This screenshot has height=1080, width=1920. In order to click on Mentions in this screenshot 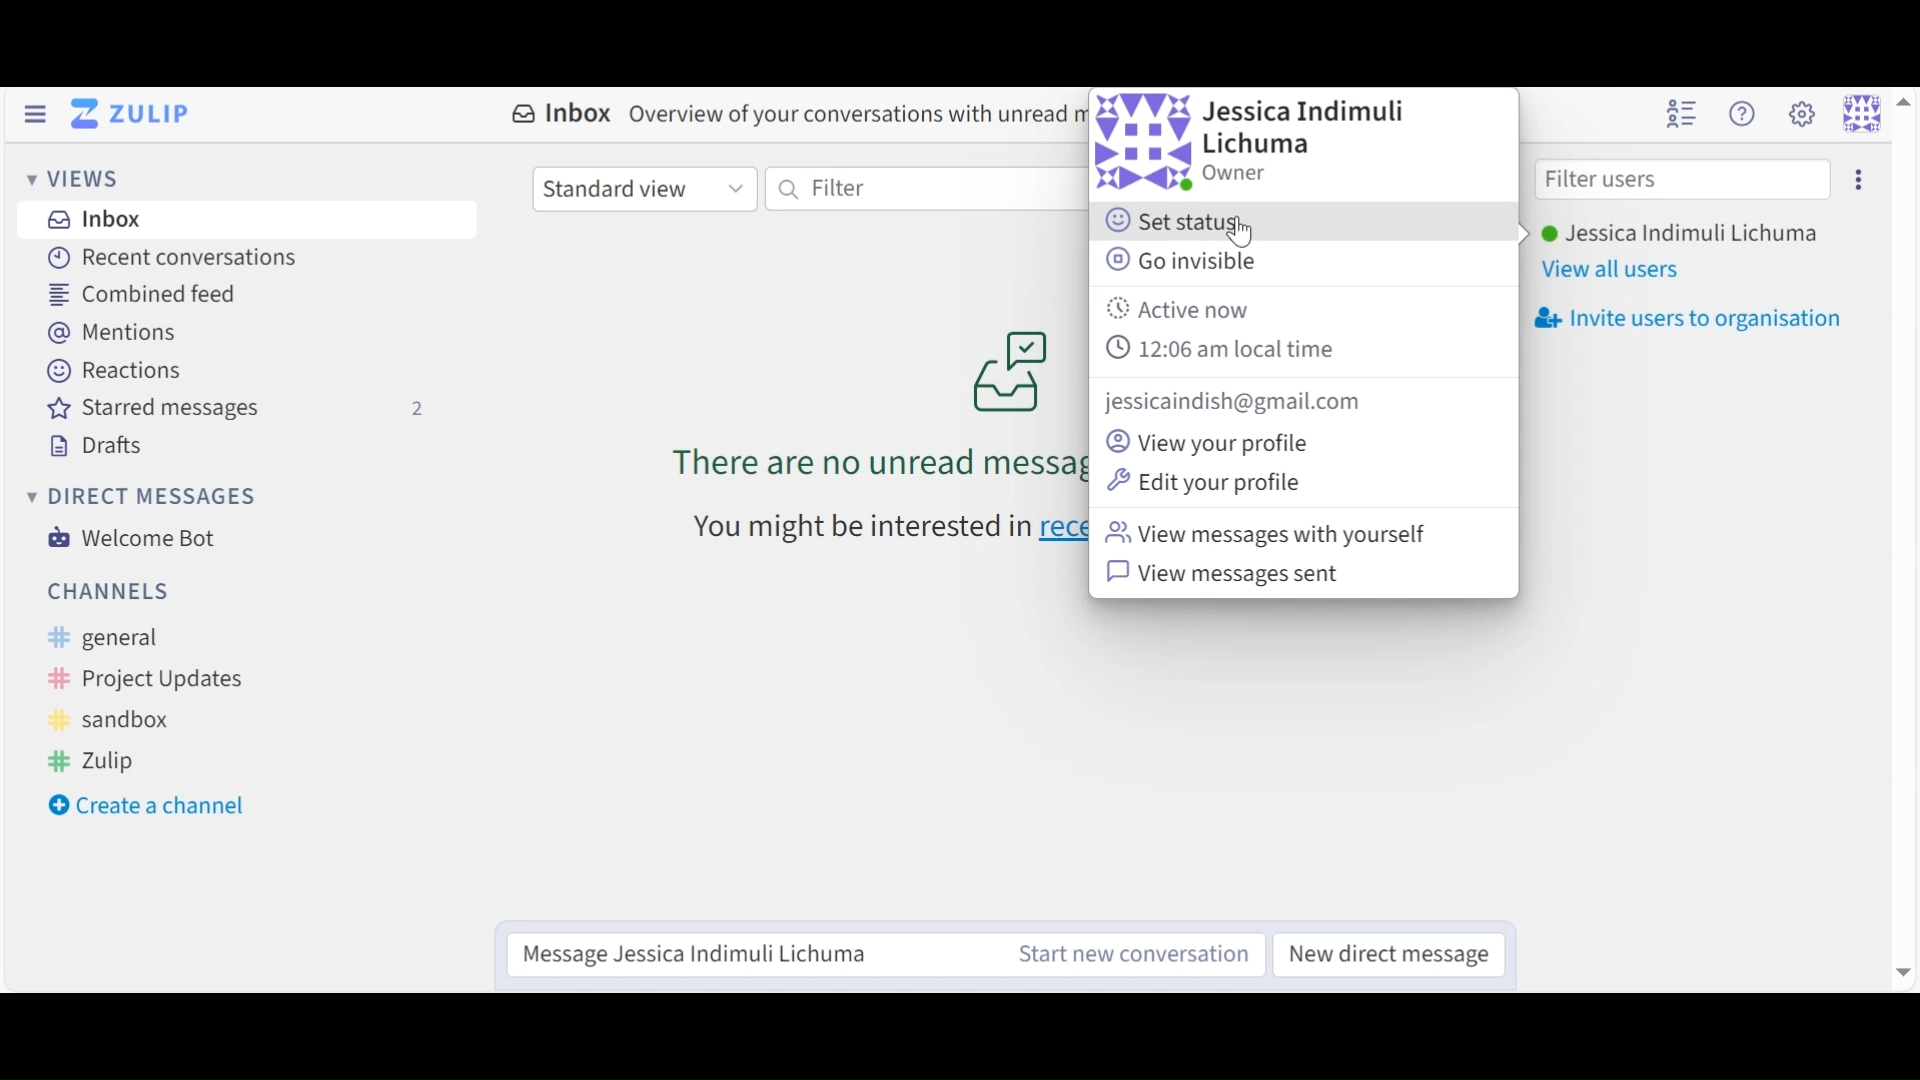, I will do `click(122, 333)`.